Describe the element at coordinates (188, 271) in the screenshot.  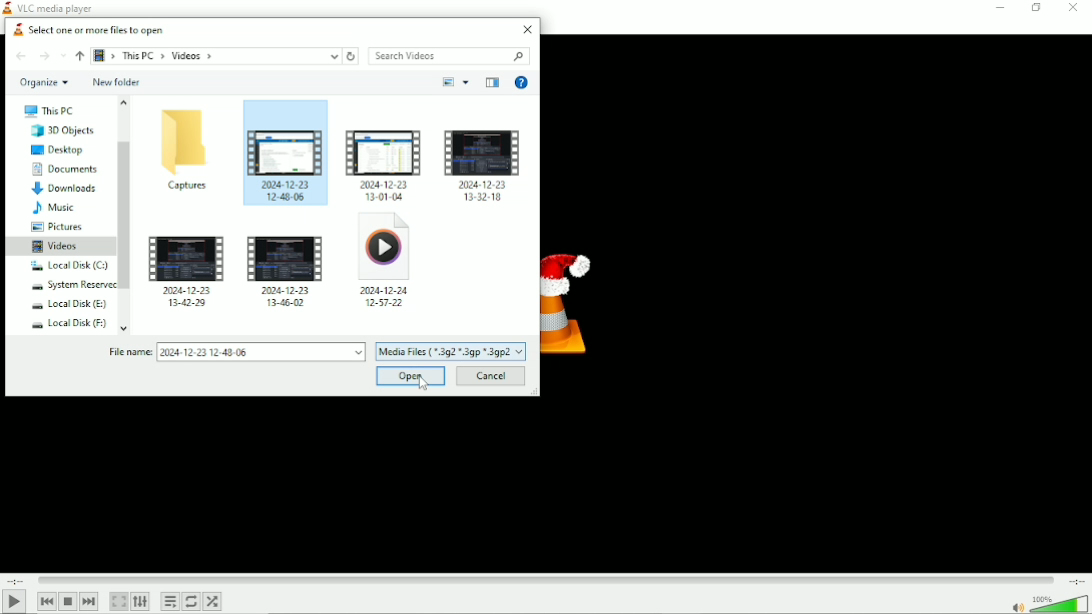
I see `video` at that location.